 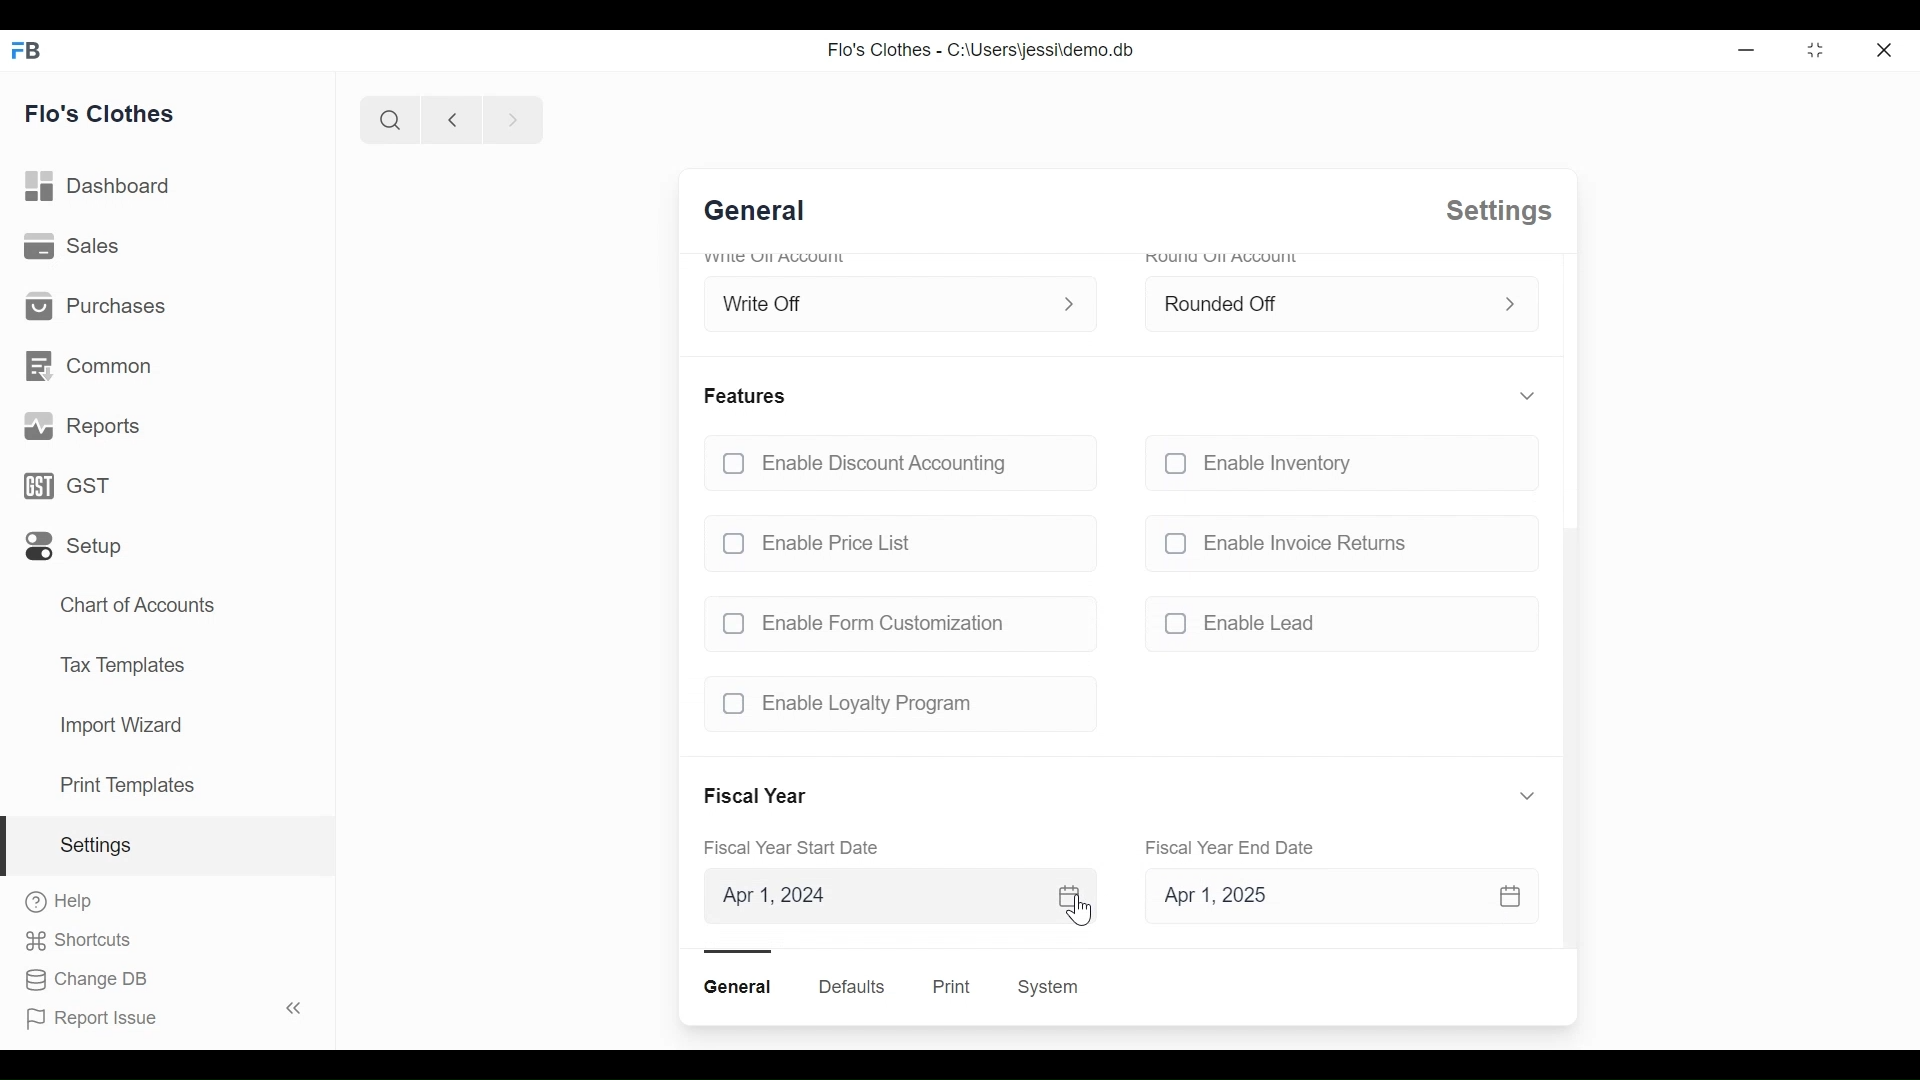 What do you see at coordinates (799, 849) in the screenshot?
I see `Fiscal Year Start Date` at bounding box center [799, 849].